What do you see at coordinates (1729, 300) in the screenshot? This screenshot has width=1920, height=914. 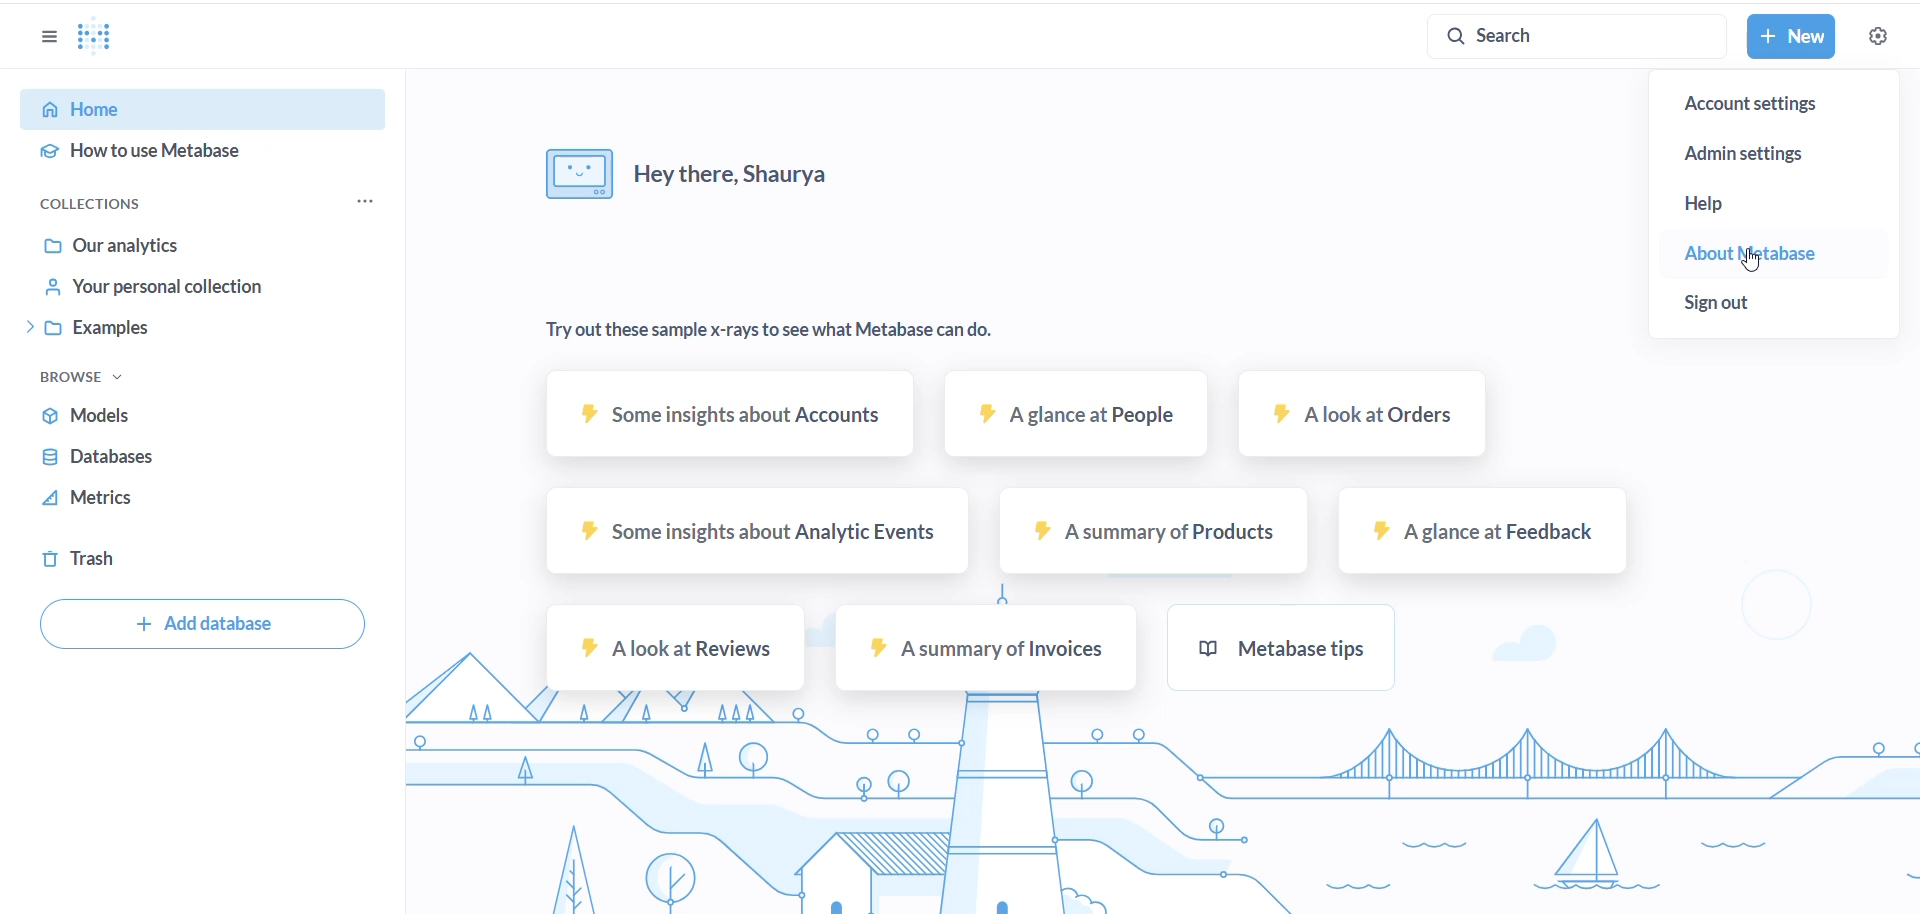 I see `sign out` at bounding box center [1729, 300].